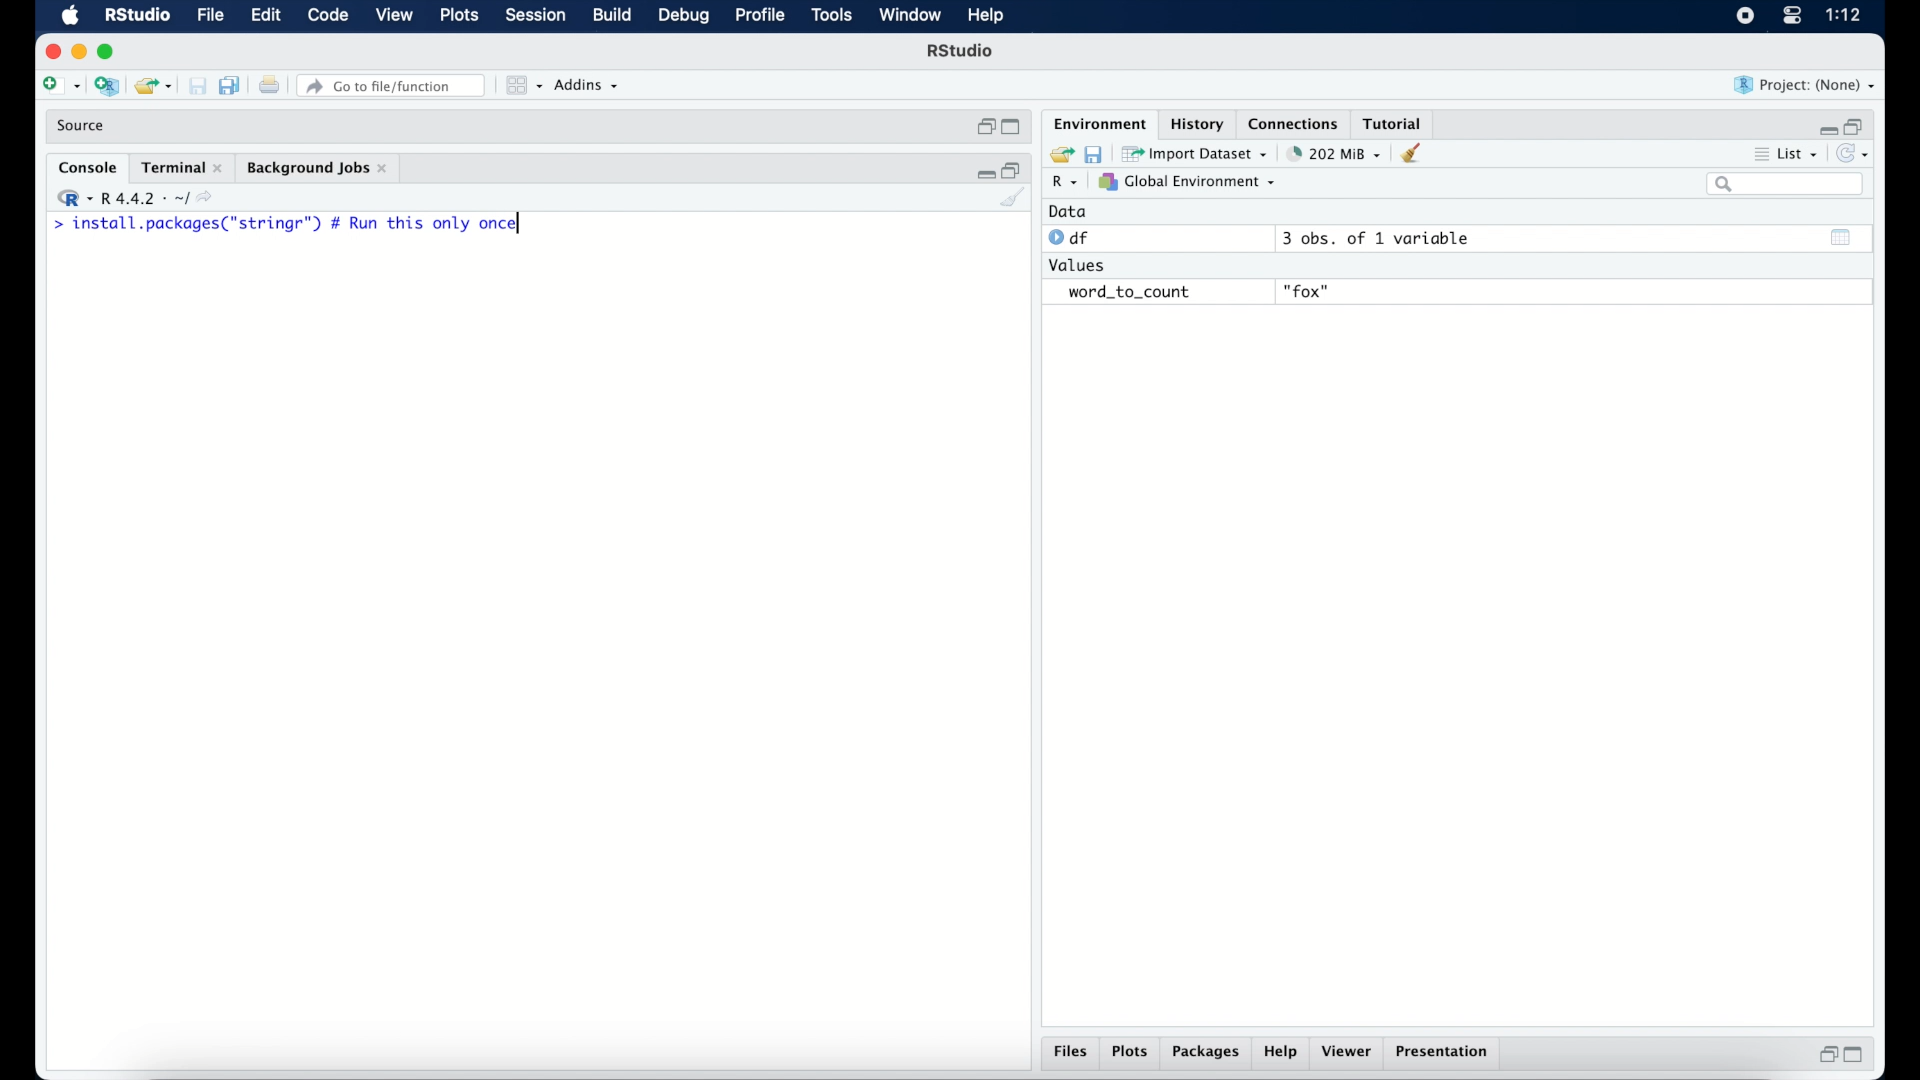  I want to click on restore down, so click(1856, 125).